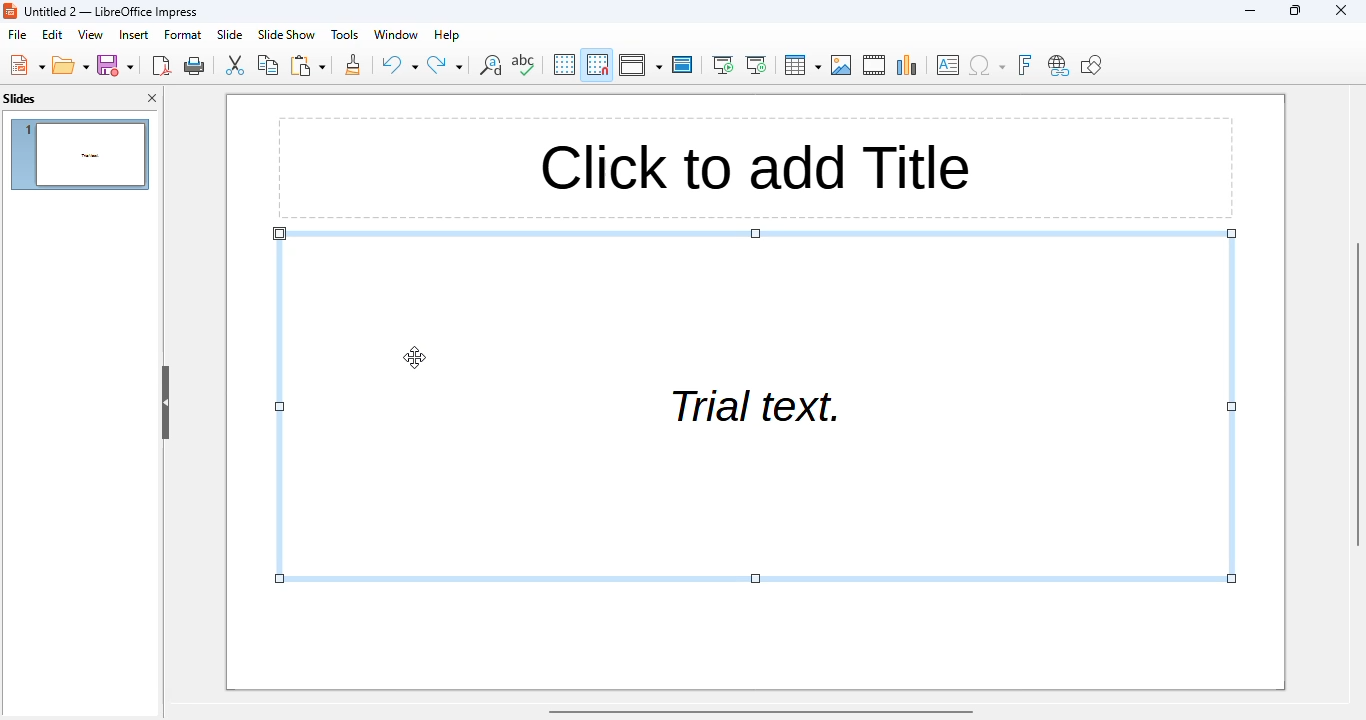 This screenshot has height=720, width=1366. Describe the element at coordinates (446, 65) in the screenshot. I see `redo` at that location.